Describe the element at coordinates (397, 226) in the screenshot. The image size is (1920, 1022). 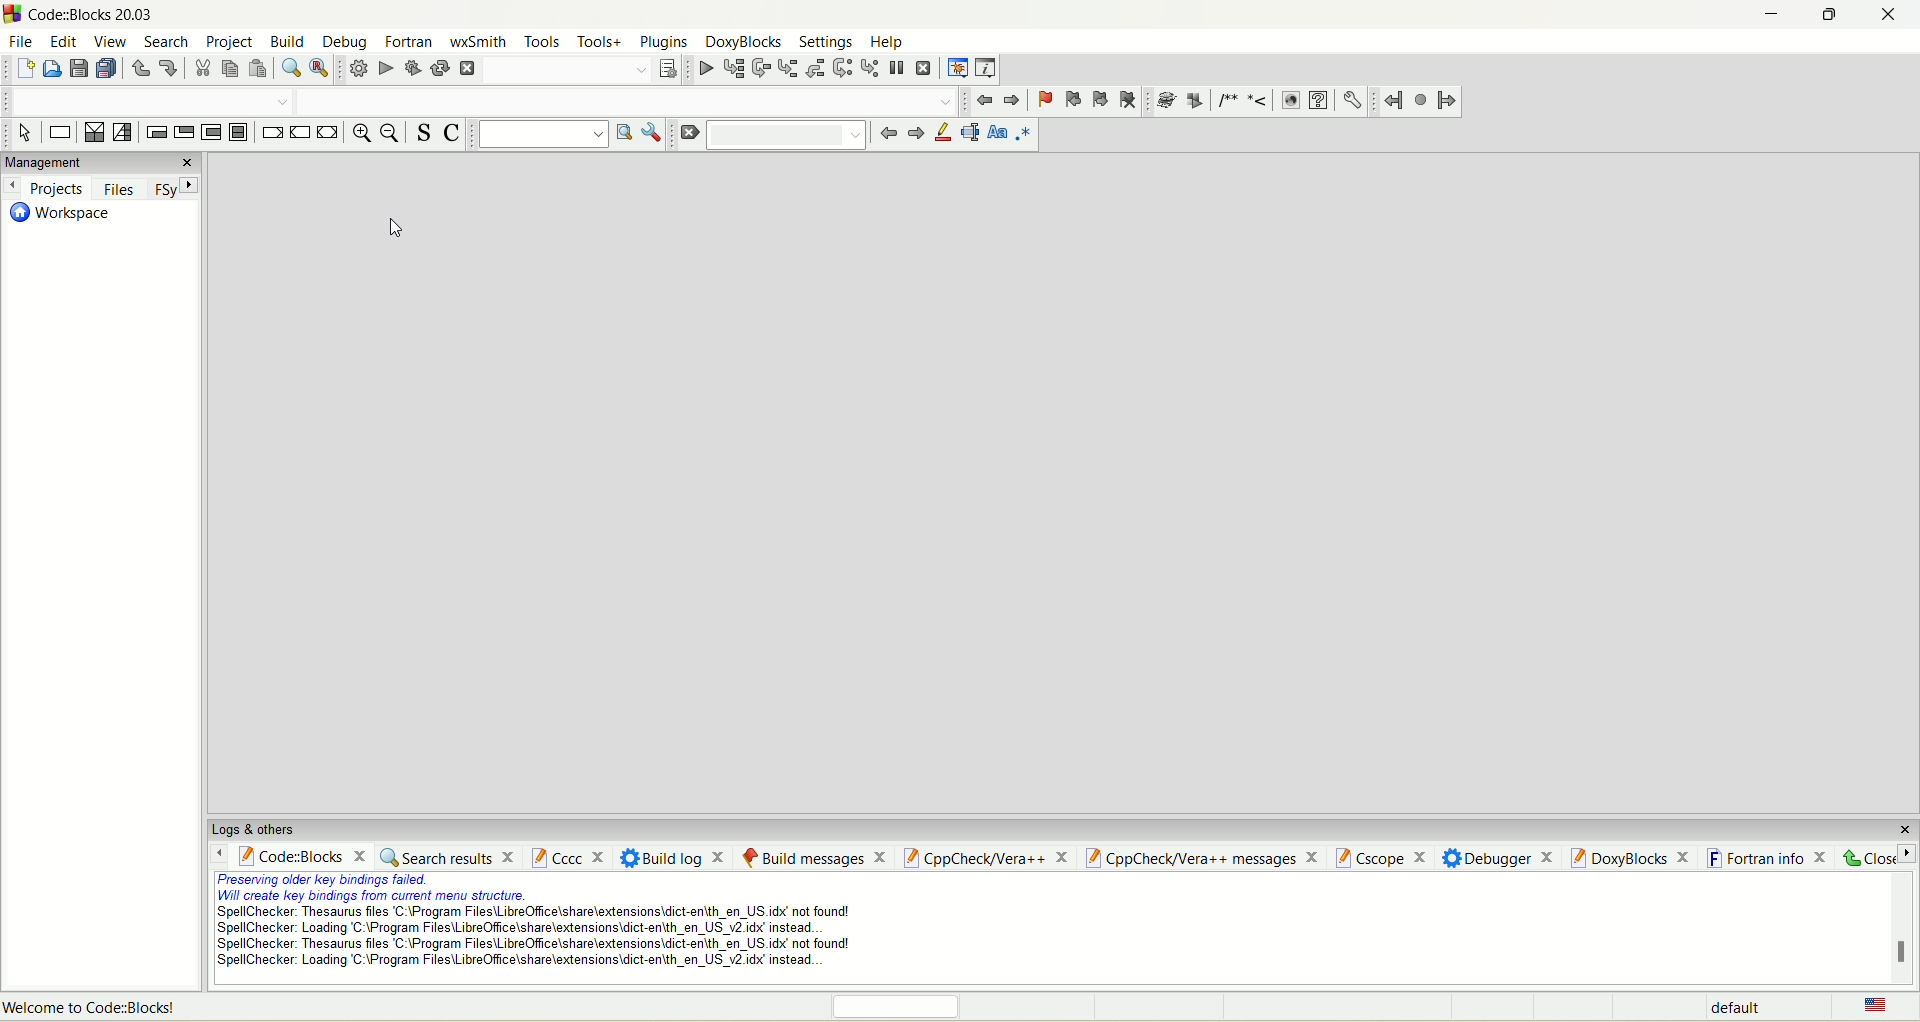
I see `Cursor` at that location.